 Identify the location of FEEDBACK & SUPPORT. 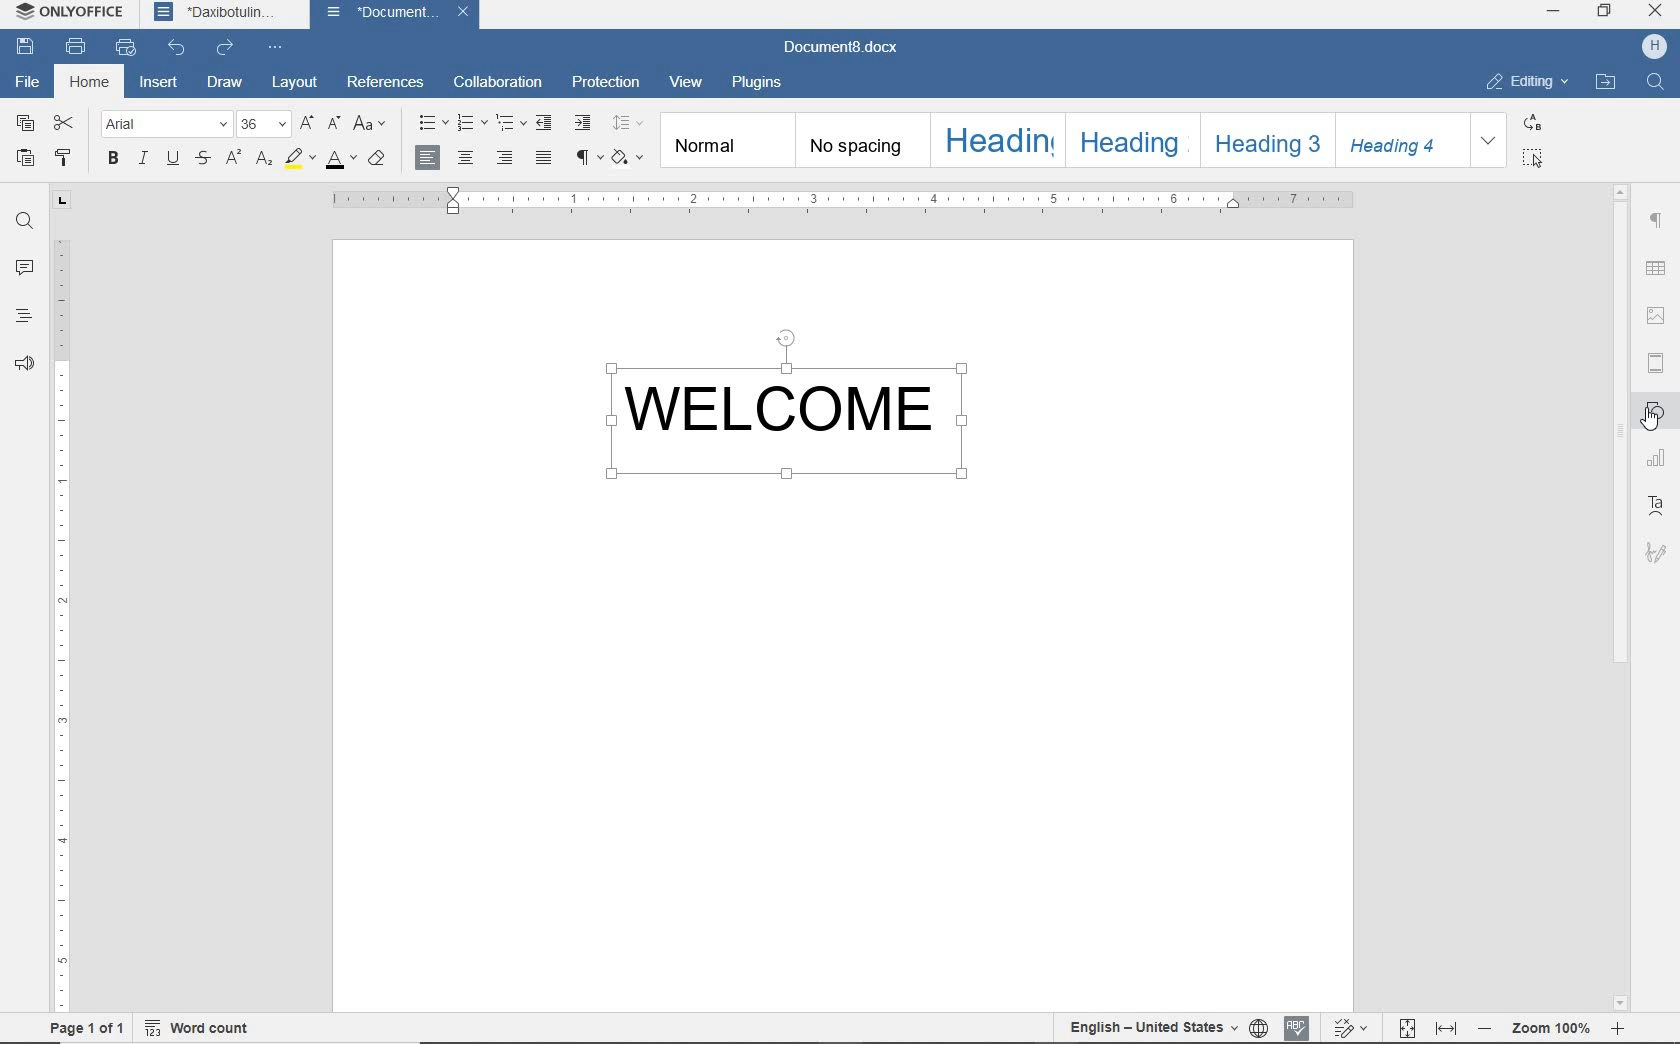
(24, 363).